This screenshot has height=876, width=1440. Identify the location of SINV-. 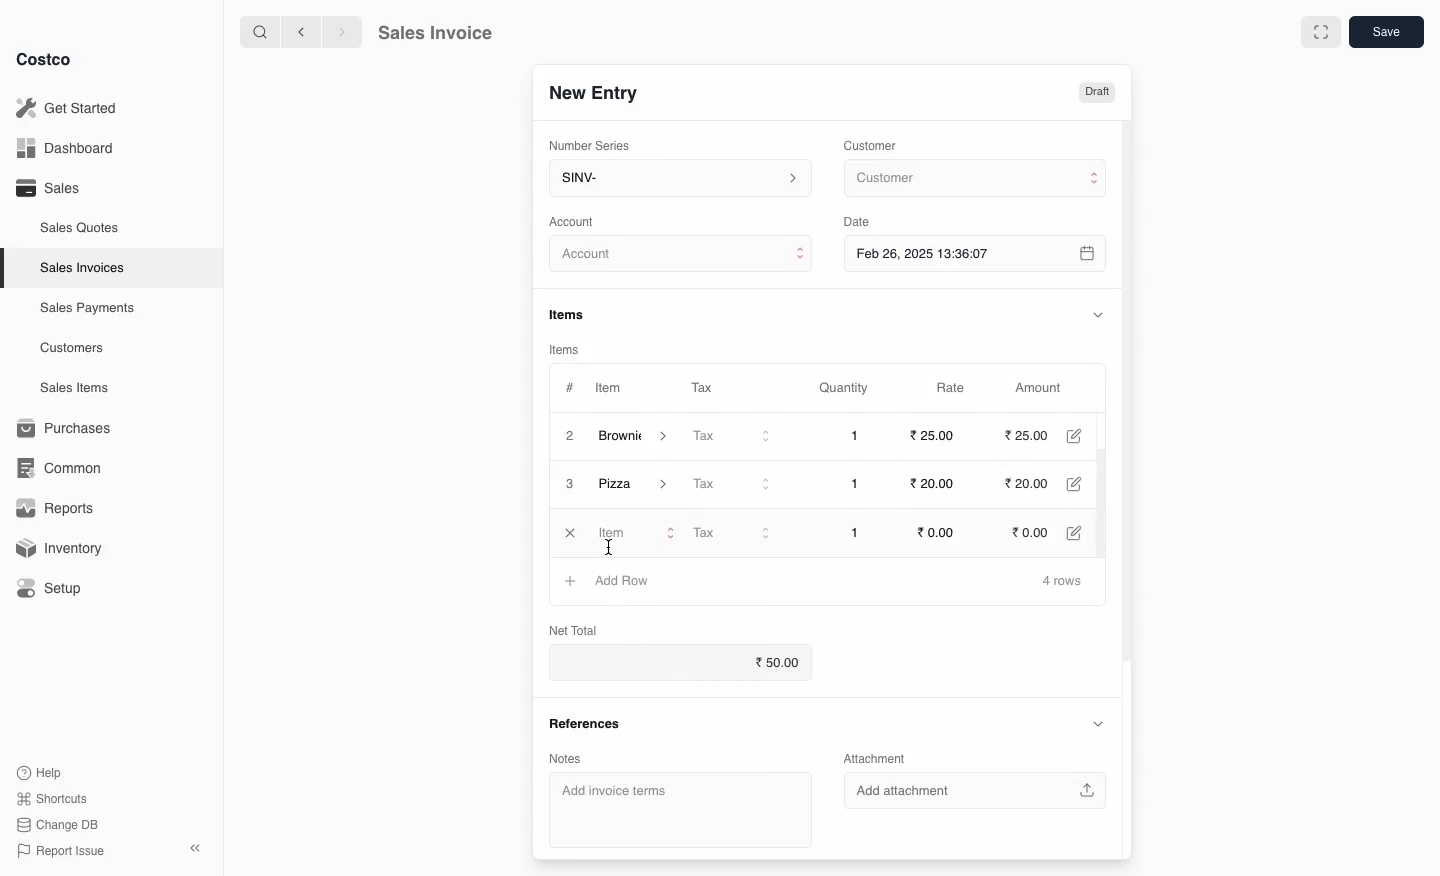
(679, 180).